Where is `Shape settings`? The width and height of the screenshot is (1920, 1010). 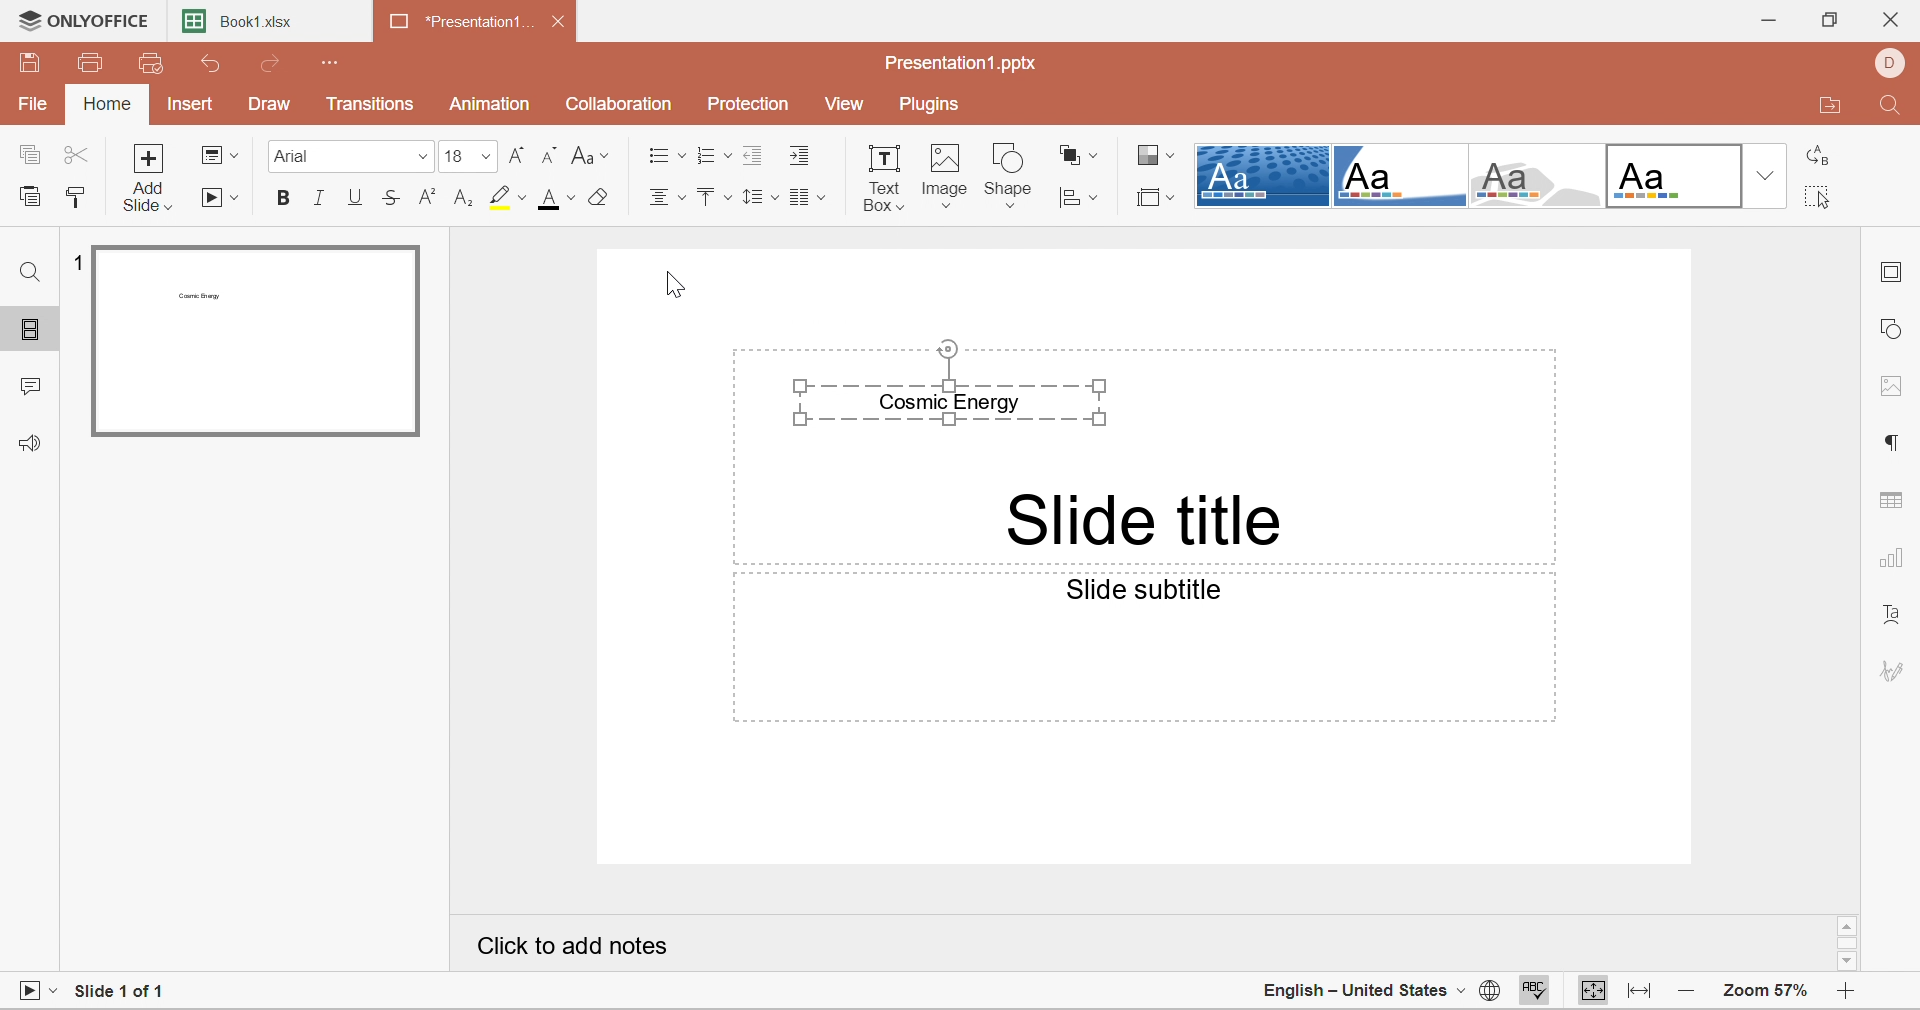 Shape settings is located at coordinates (1898, 331).